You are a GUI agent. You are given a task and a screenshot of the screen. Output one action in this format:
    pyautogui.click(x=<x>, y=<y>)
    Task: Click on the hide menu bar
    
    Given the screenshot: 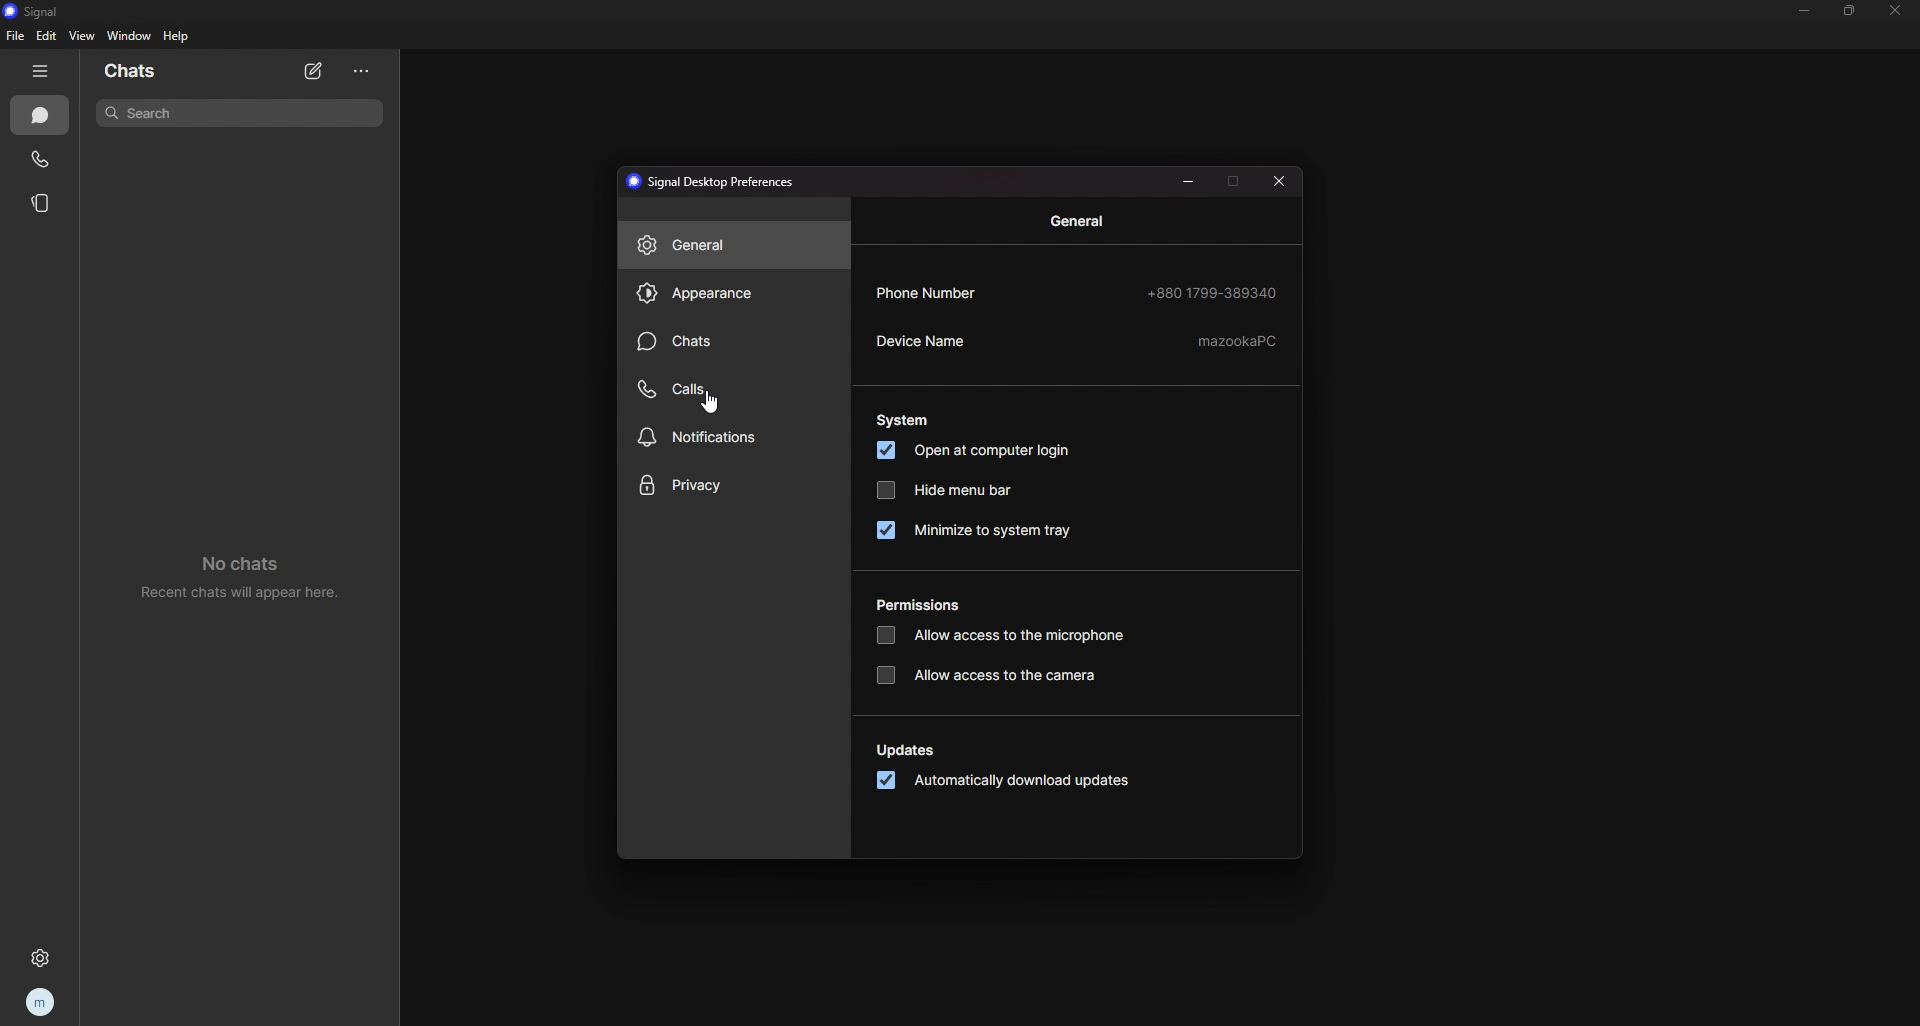 What is the action you would take?
    pyautogui.click(x=947, y=491)
    